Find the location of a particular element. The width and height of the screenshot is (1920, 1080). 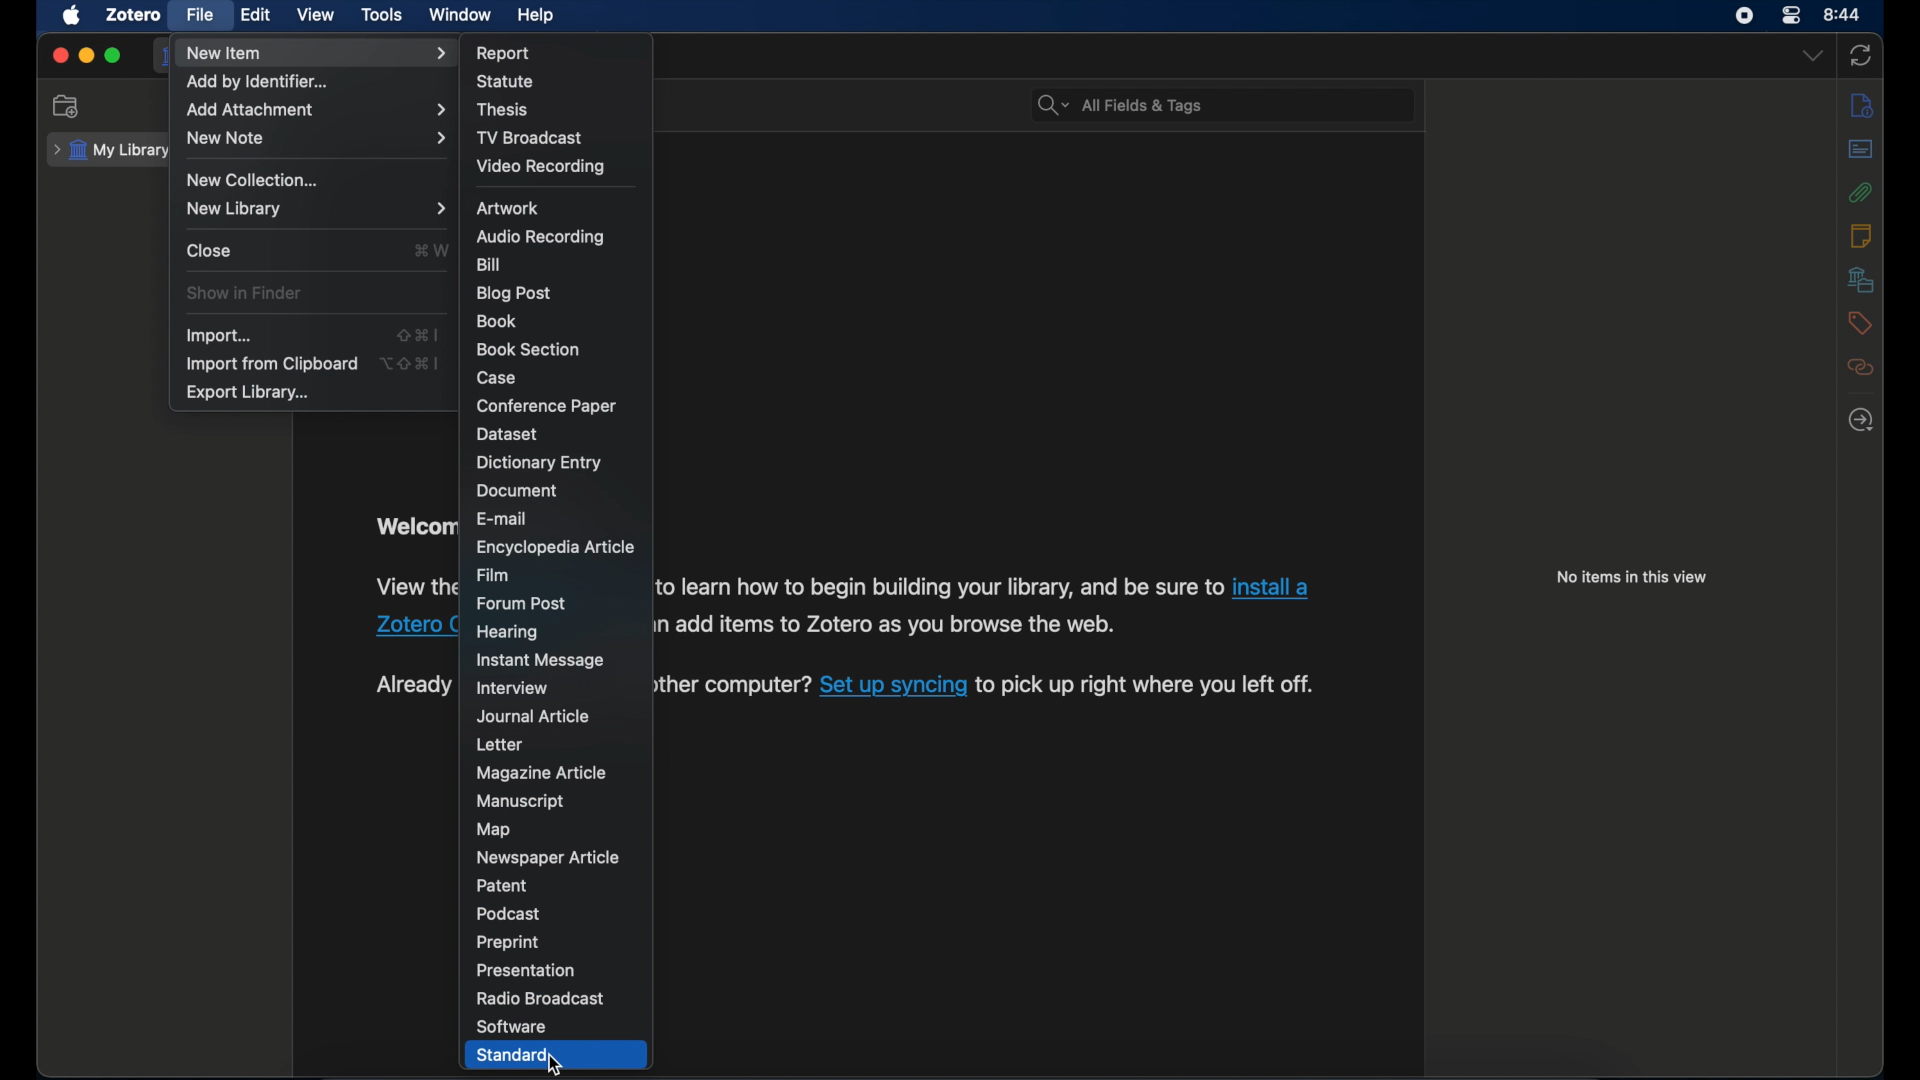

related is located at coordinates (1861, 368).